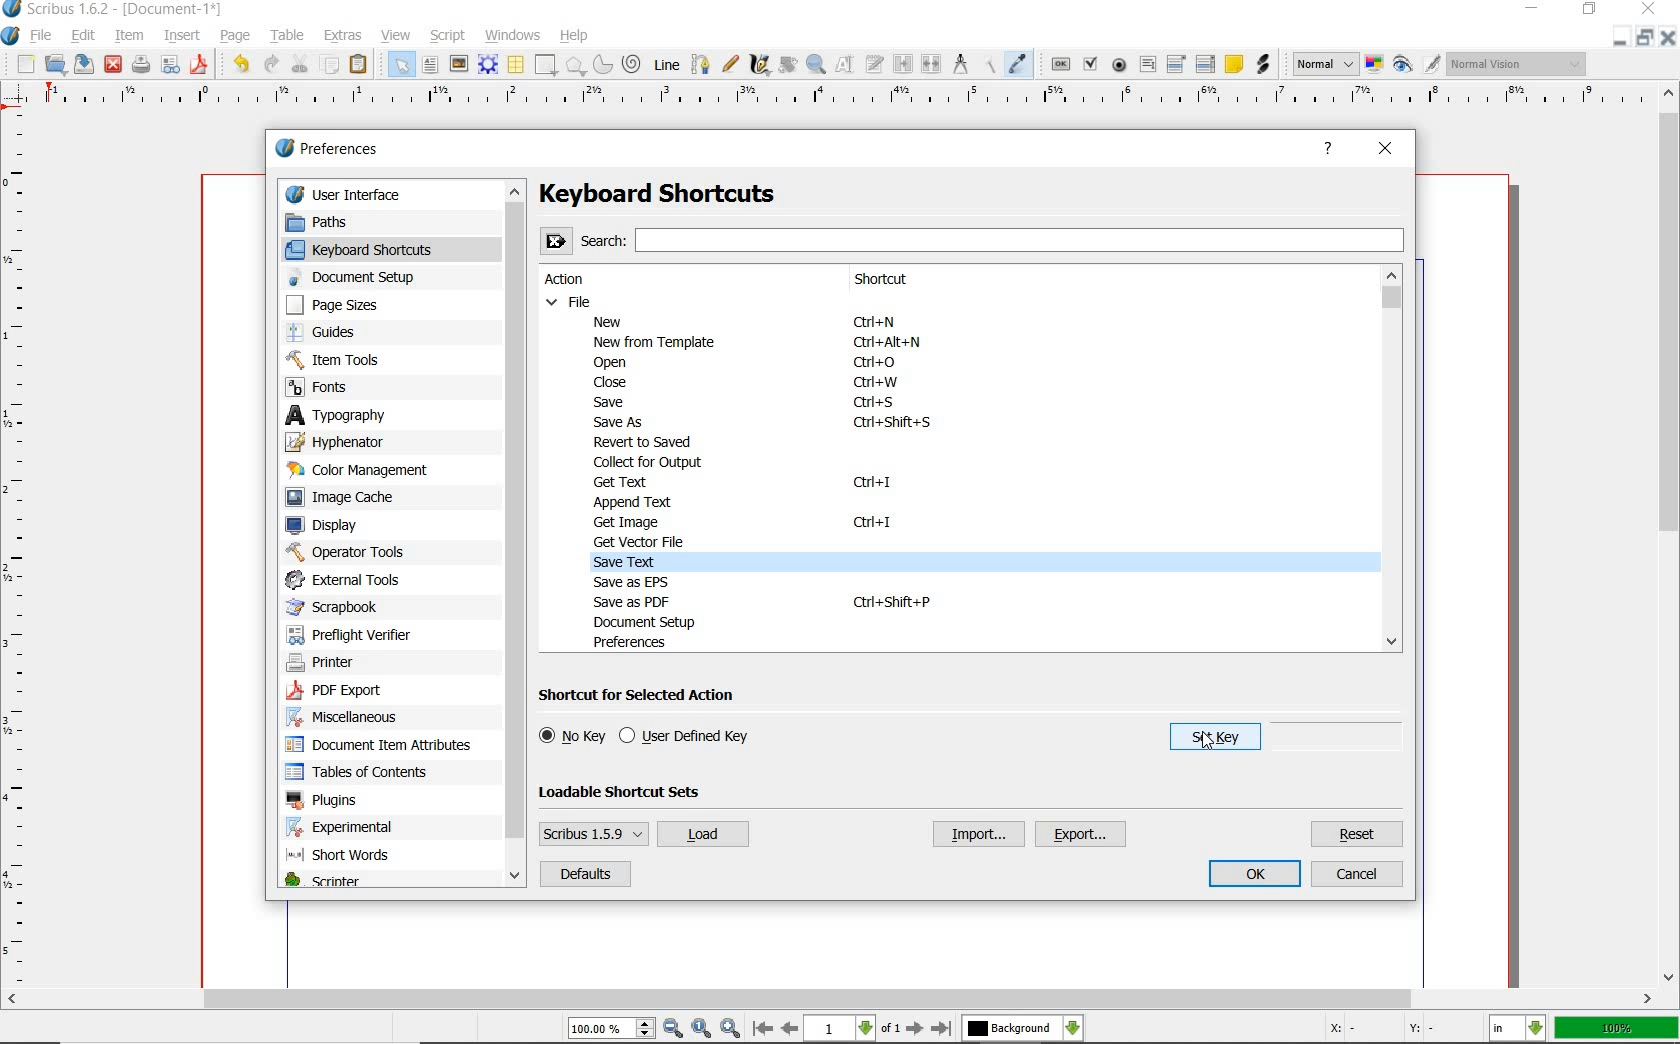 This screenshot has height=1044, width=1680. Describe the element at coordinates (487, 65) in the screenshot. I see `render frame` at that location.